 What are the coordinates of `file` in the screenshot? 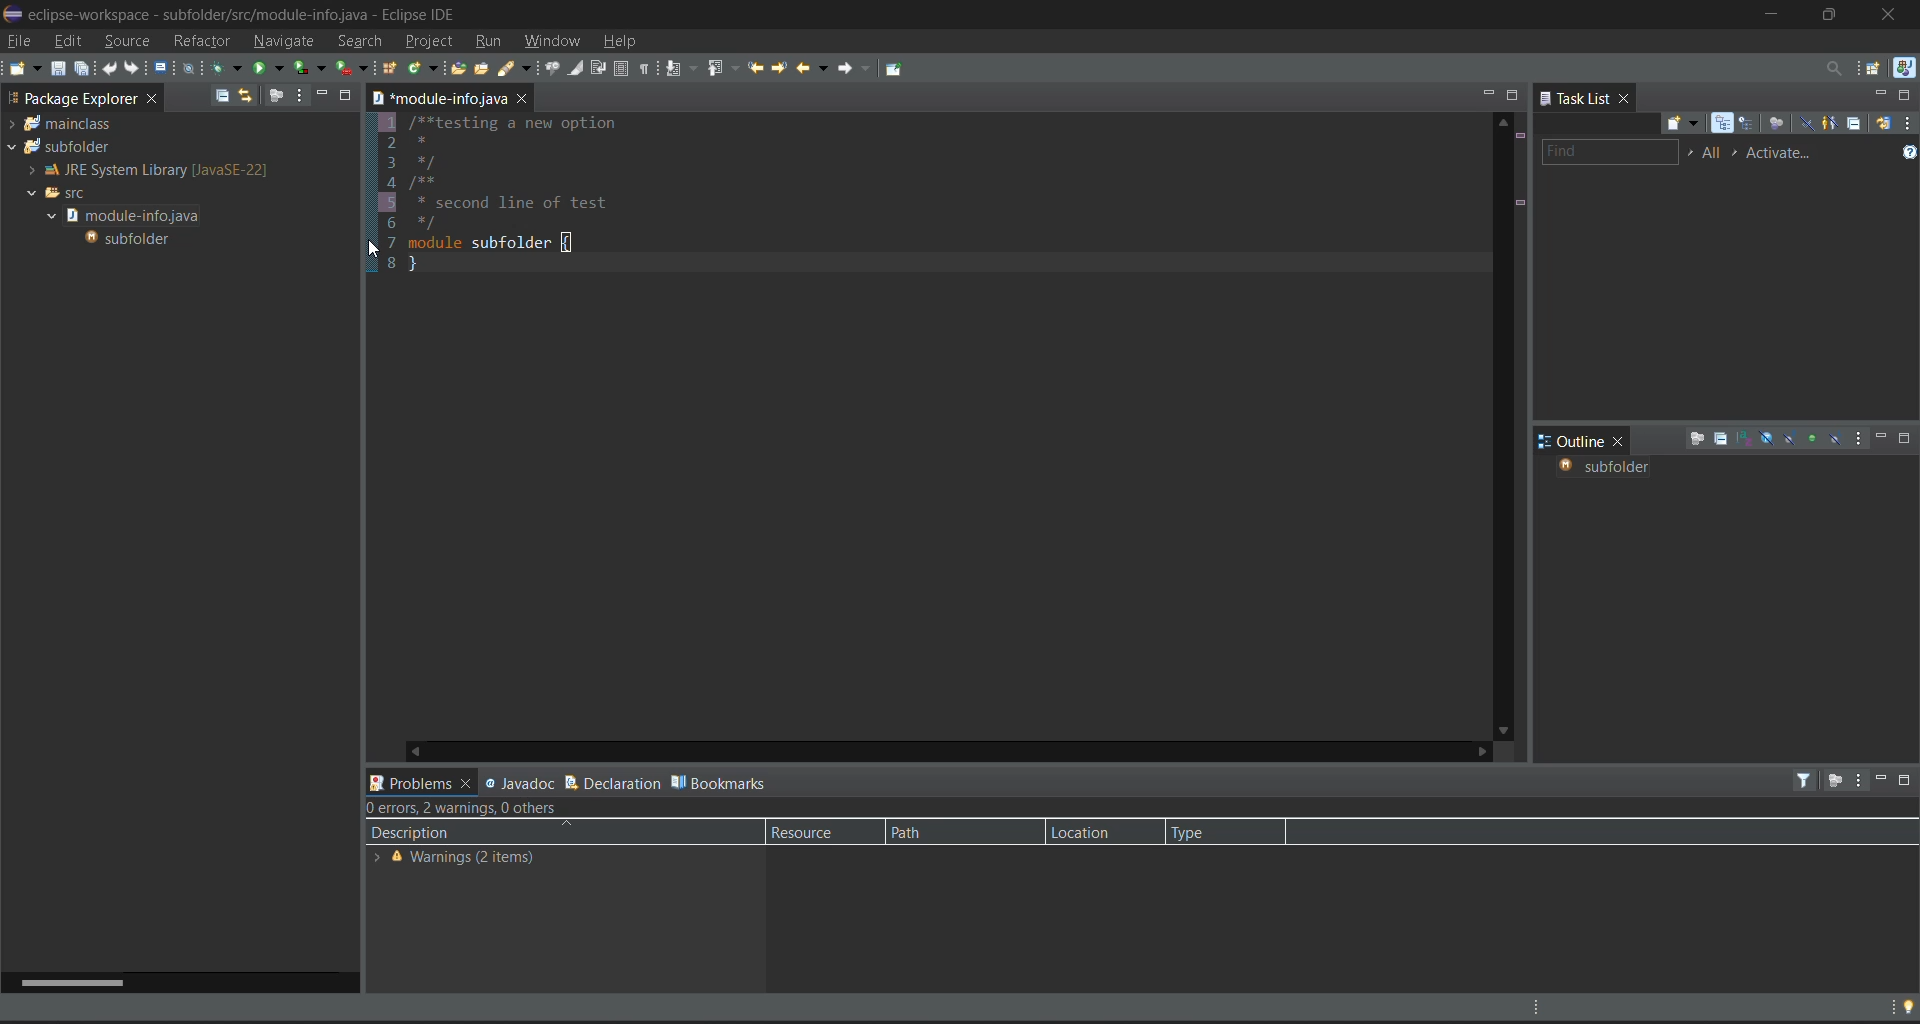 It's located at (18, 39).